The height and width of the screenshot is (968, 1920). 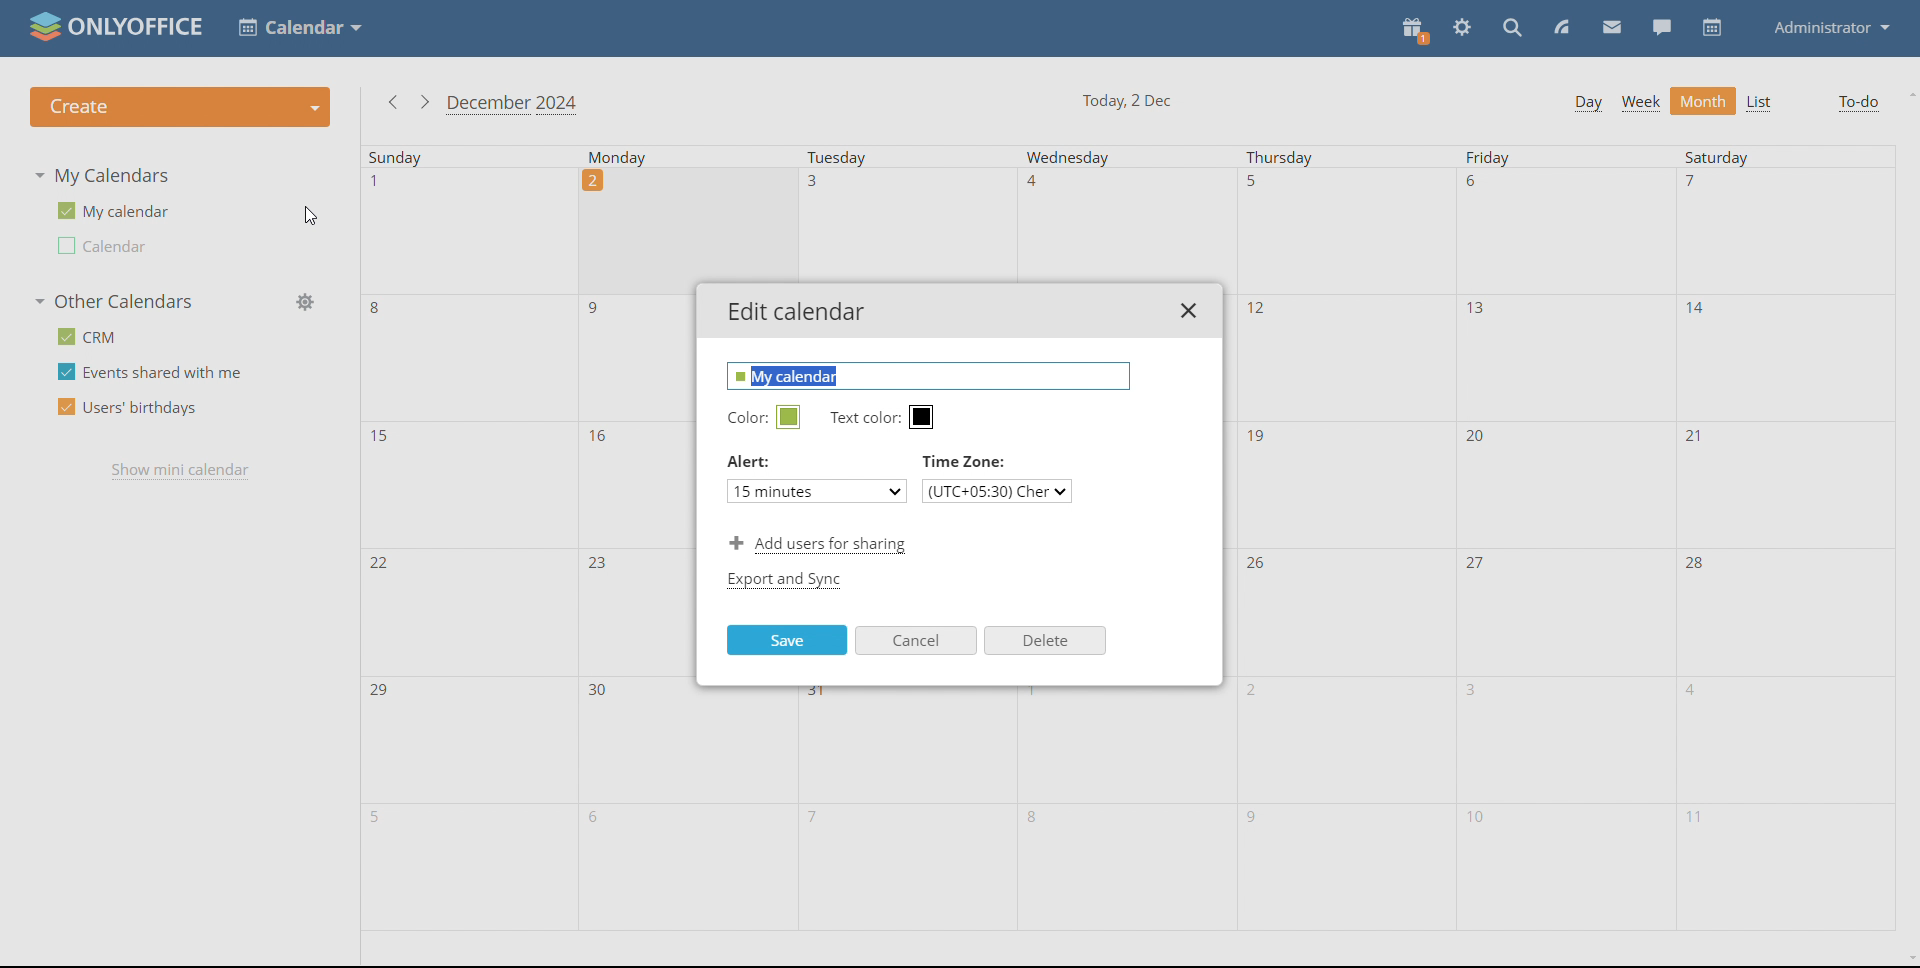 What do you see at coordinates (908, 810) in the screenshot?
I see `tuesday` at bounding box center [908, 810].